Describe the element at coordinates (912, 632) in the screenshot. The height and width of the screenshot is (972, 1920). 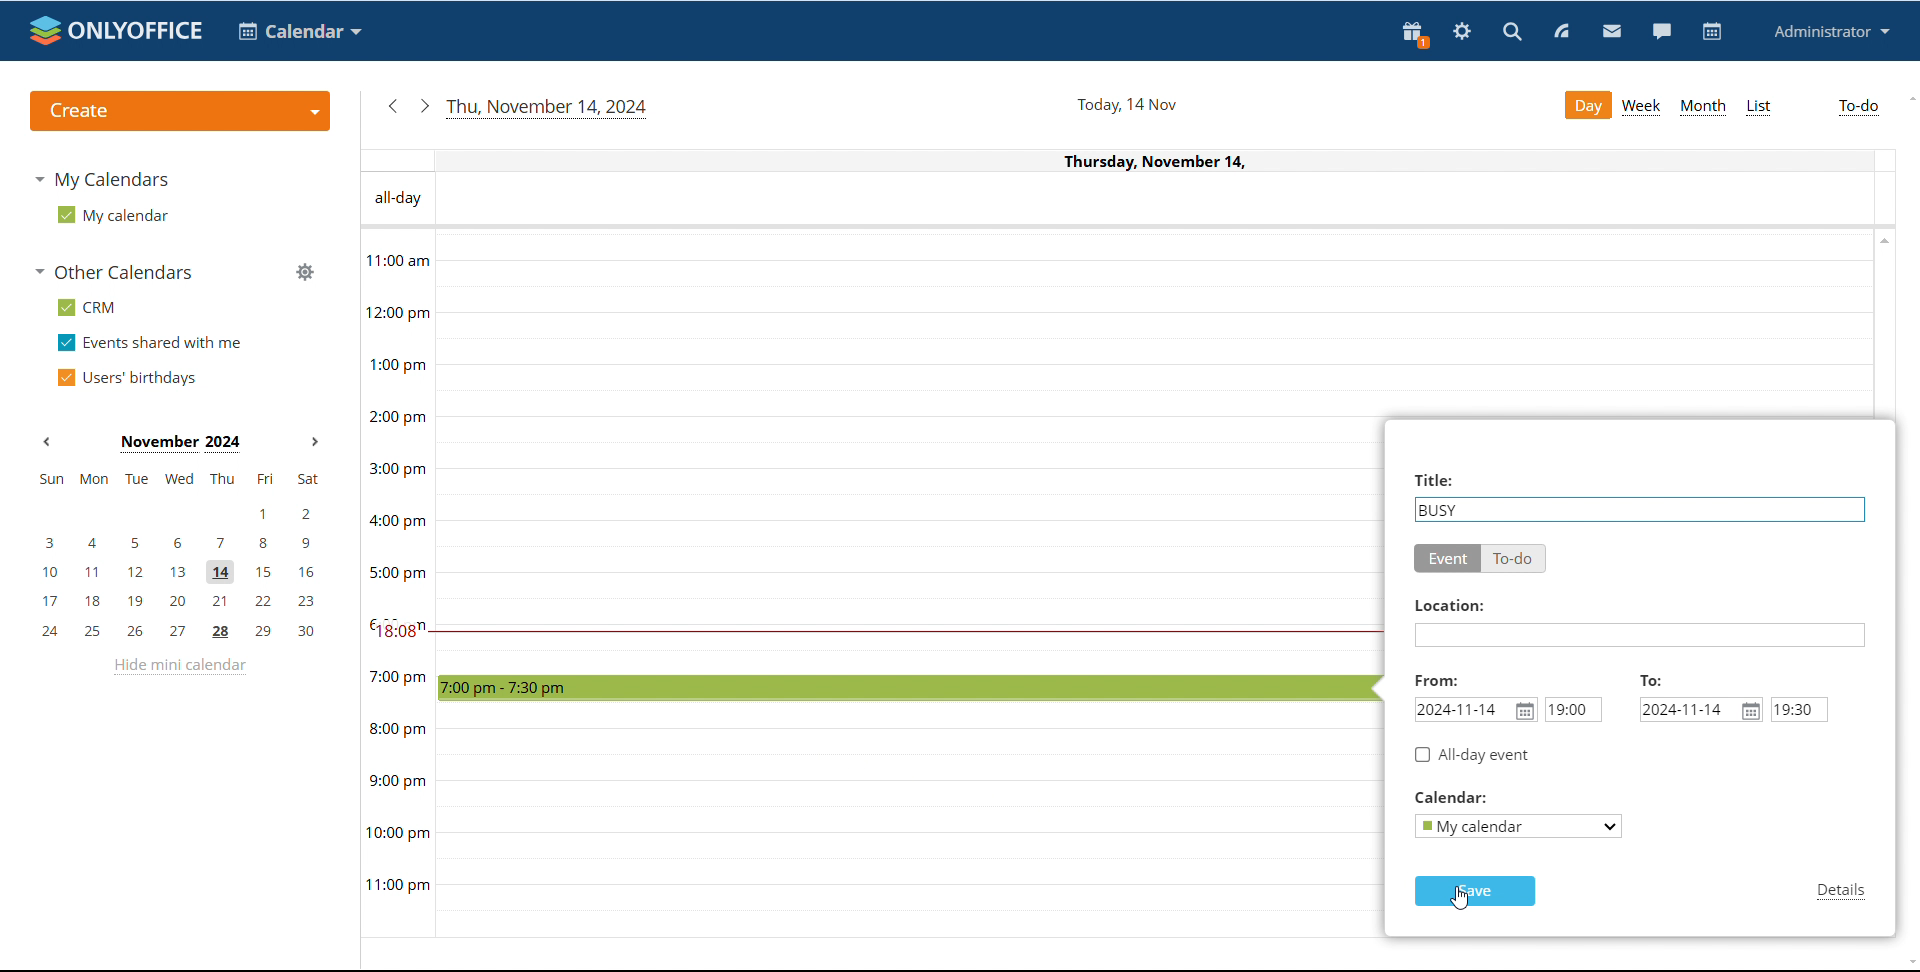
I see `current time` at that location.